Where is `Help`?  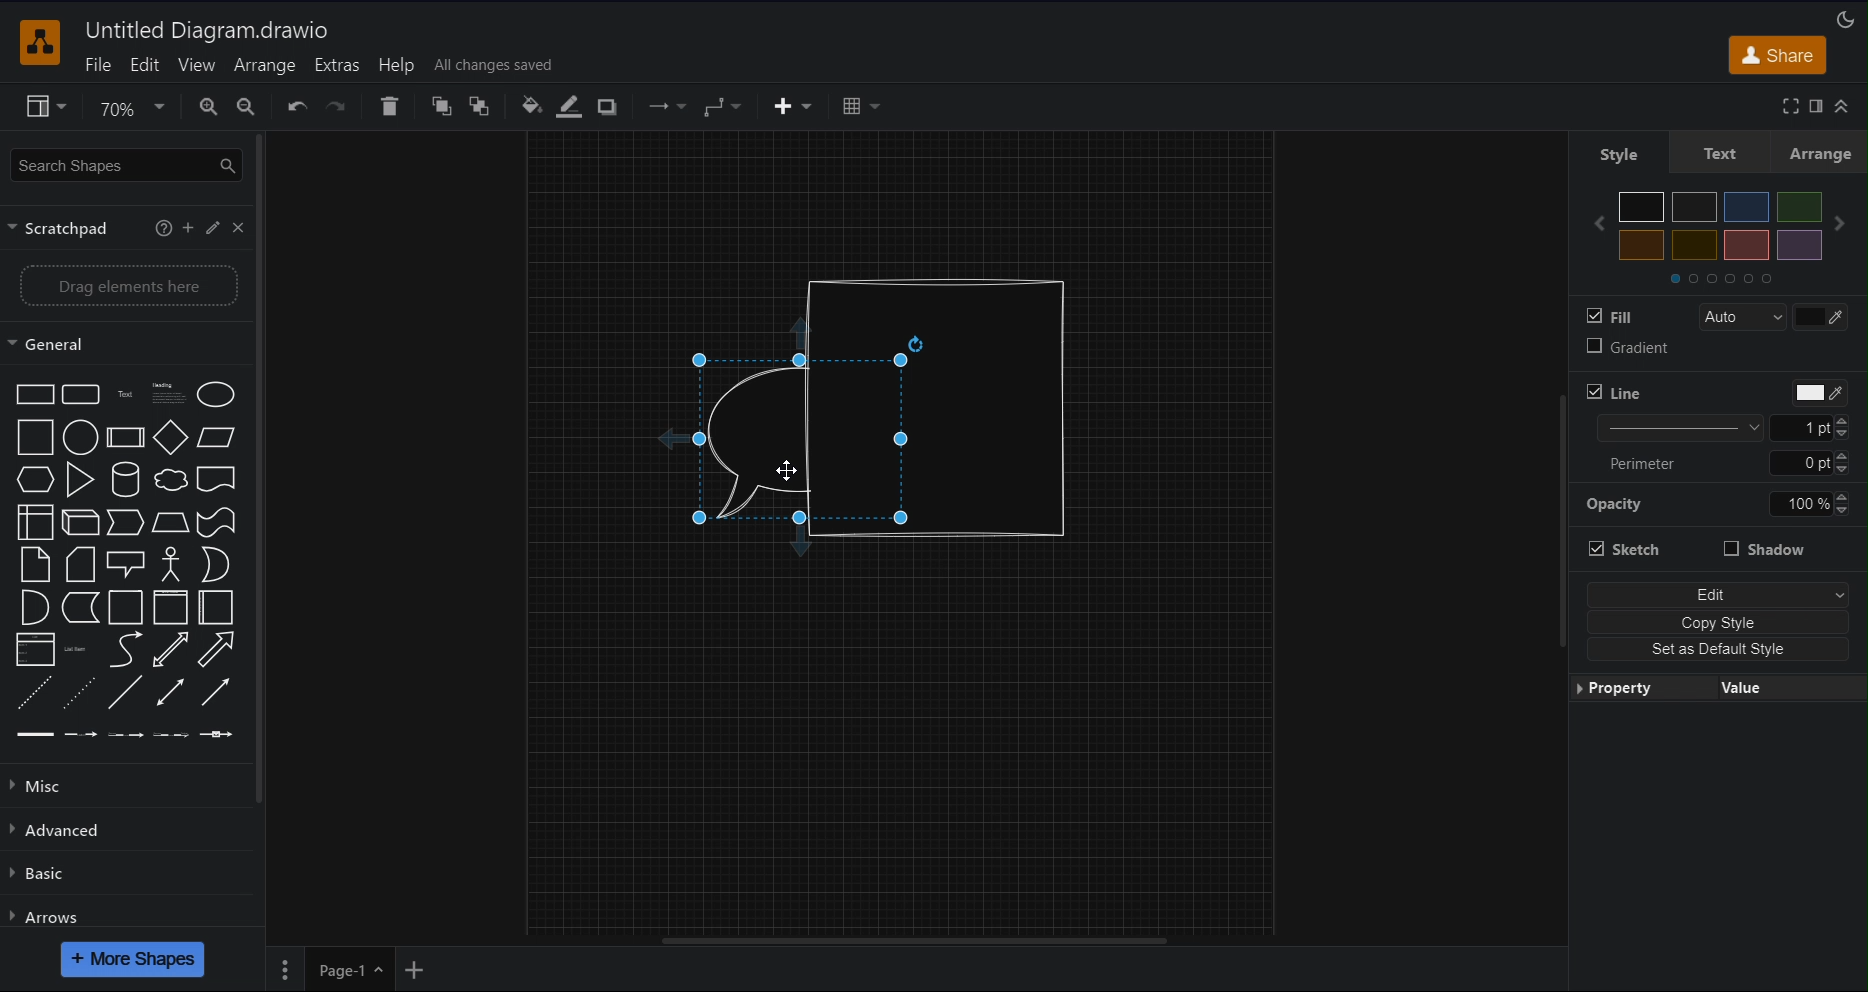
Help is located at coordinates (400, 64).